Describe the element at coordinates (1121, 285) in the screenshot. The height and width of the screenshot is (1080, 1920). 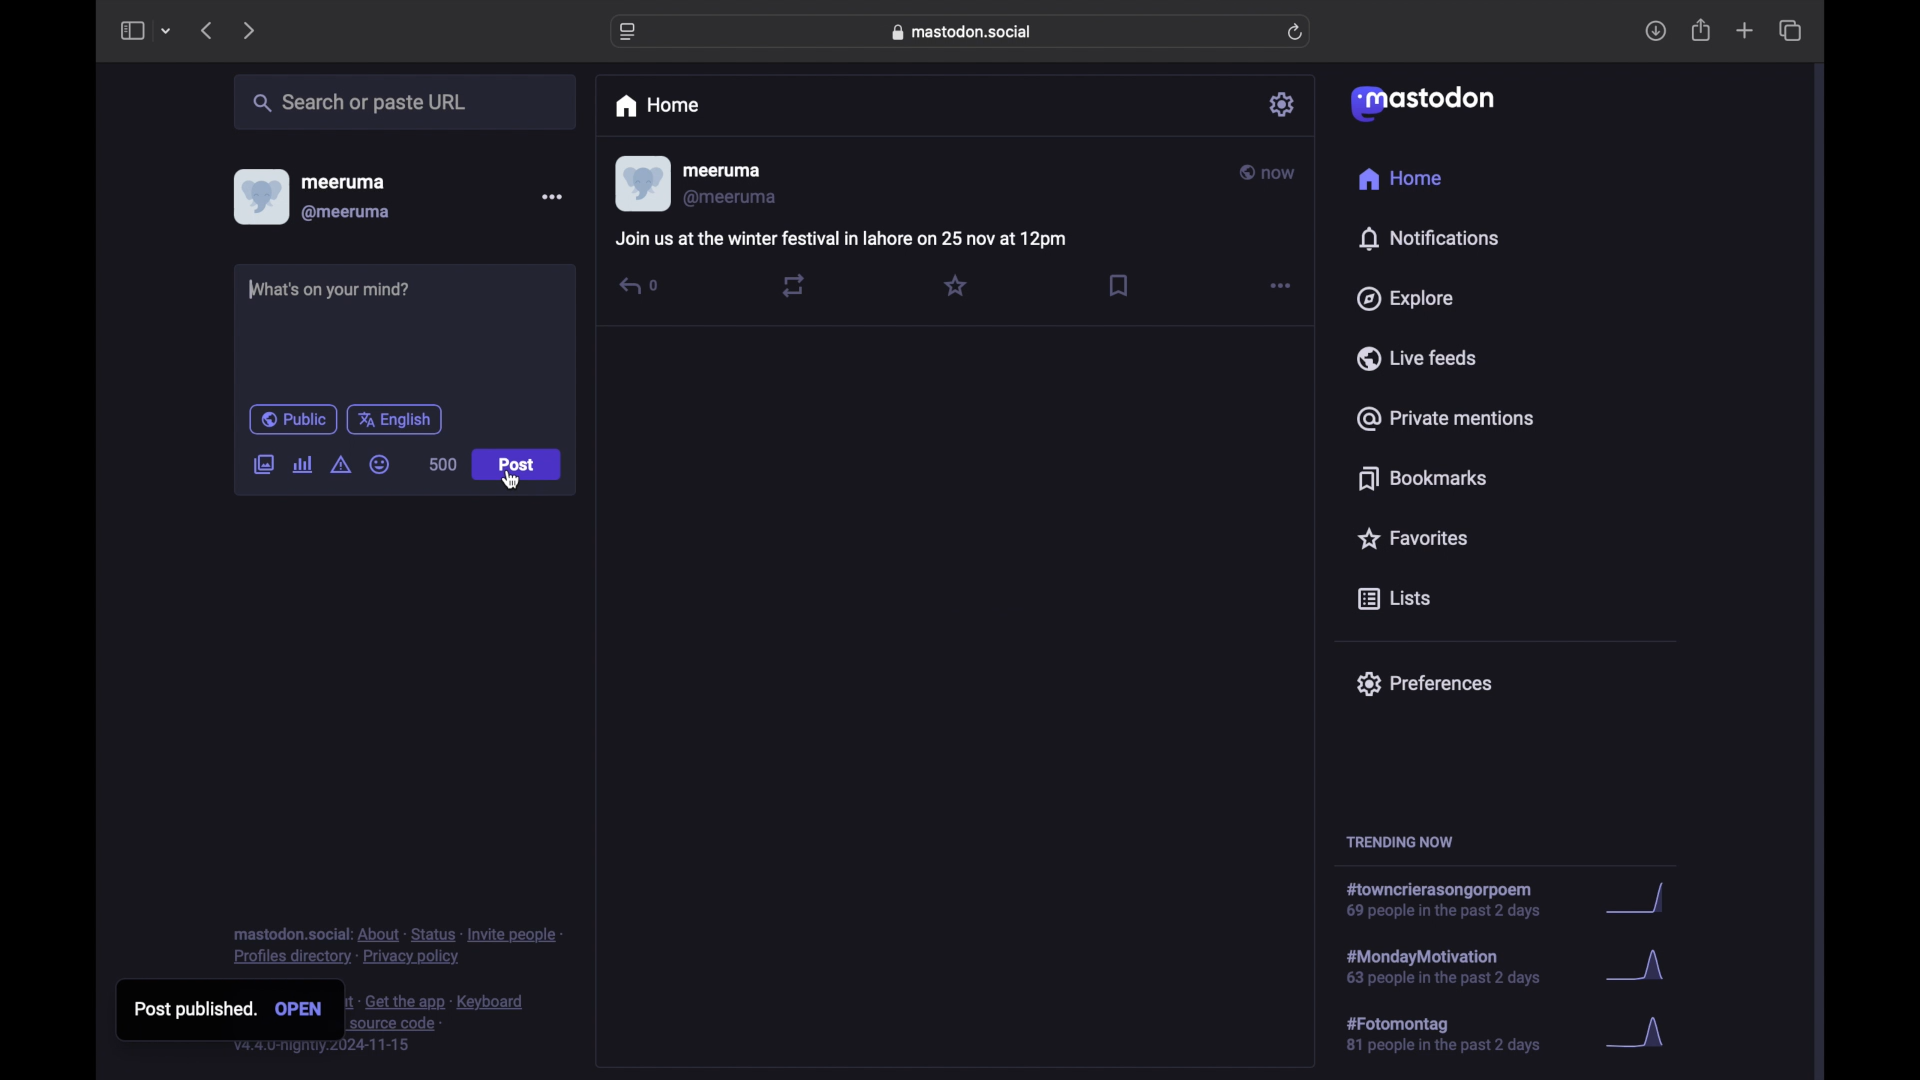
I see `saved` at that location.